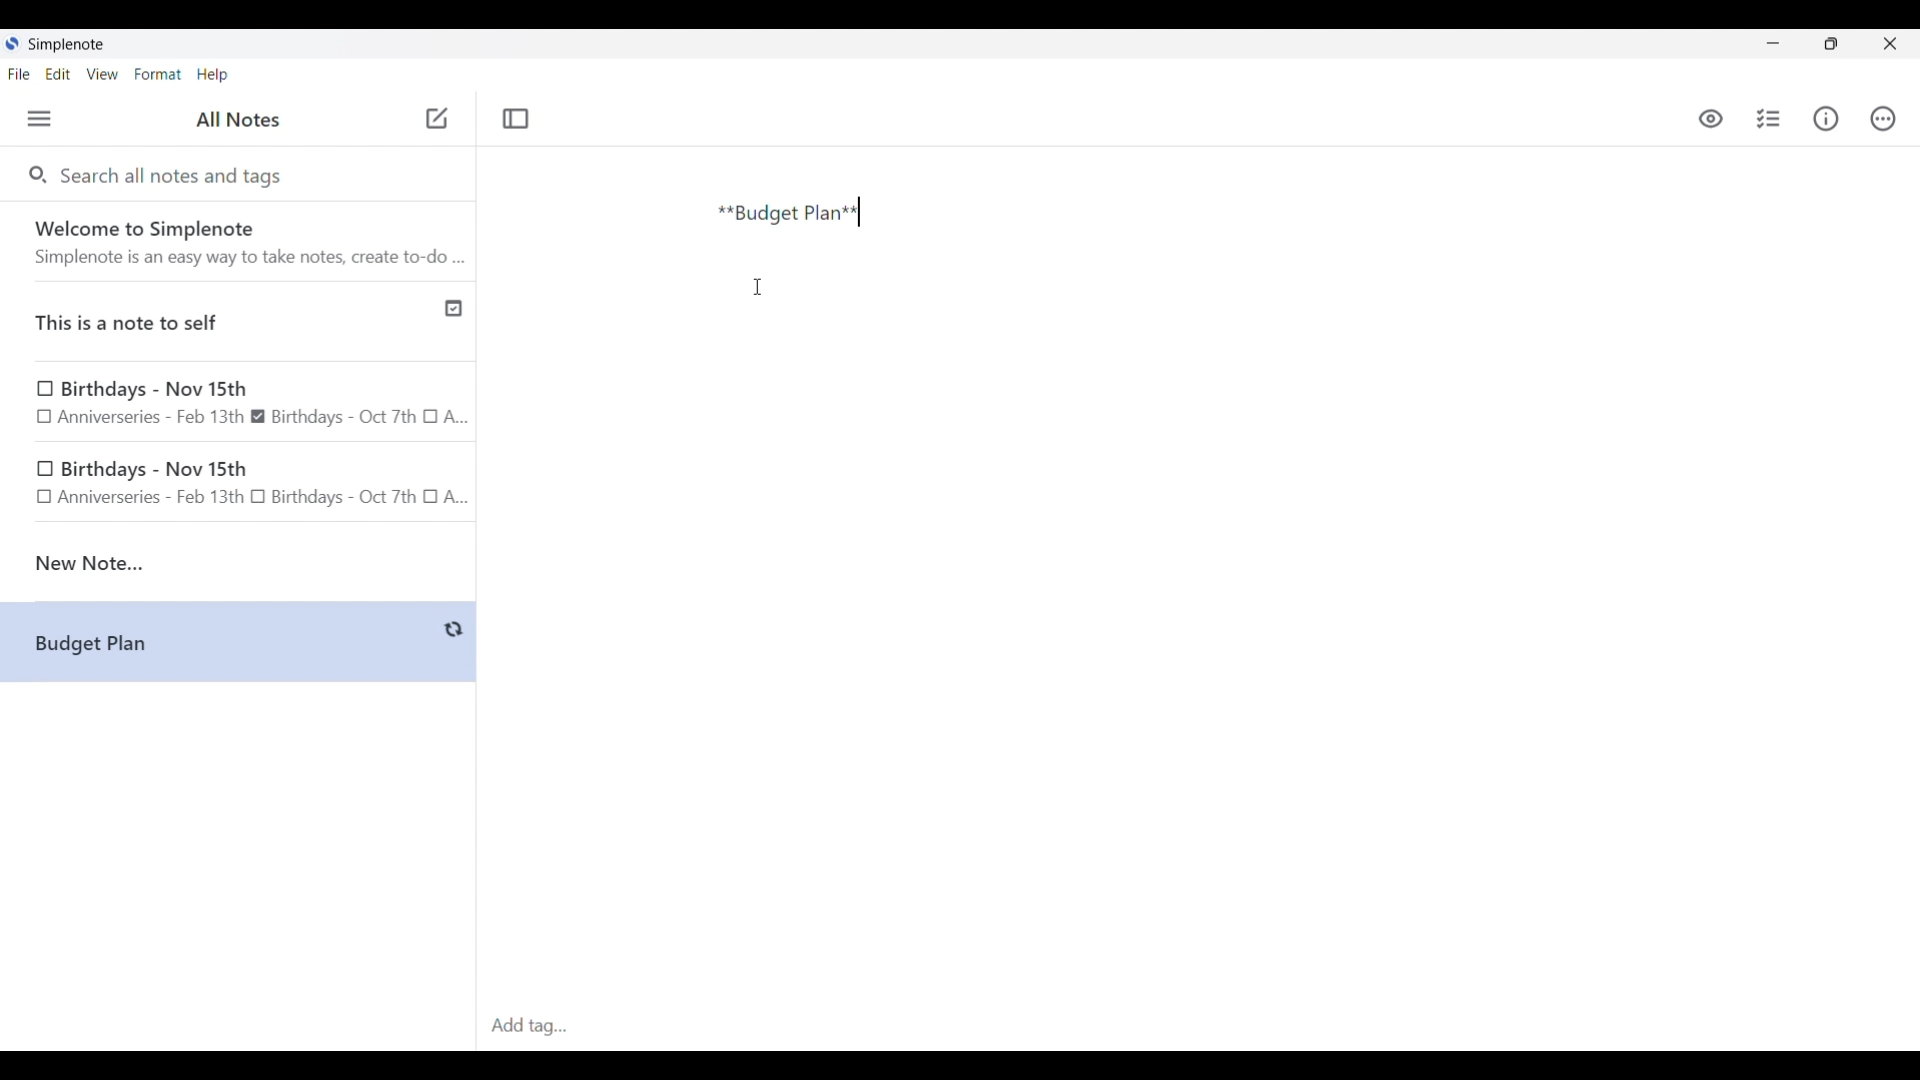 Image resolution: width=1920 pixels, height=1080 pixels. What do you see at coordinates (1773, 43) in the screenshot?
I see `Minimize` at bounding box center [1773, 43].